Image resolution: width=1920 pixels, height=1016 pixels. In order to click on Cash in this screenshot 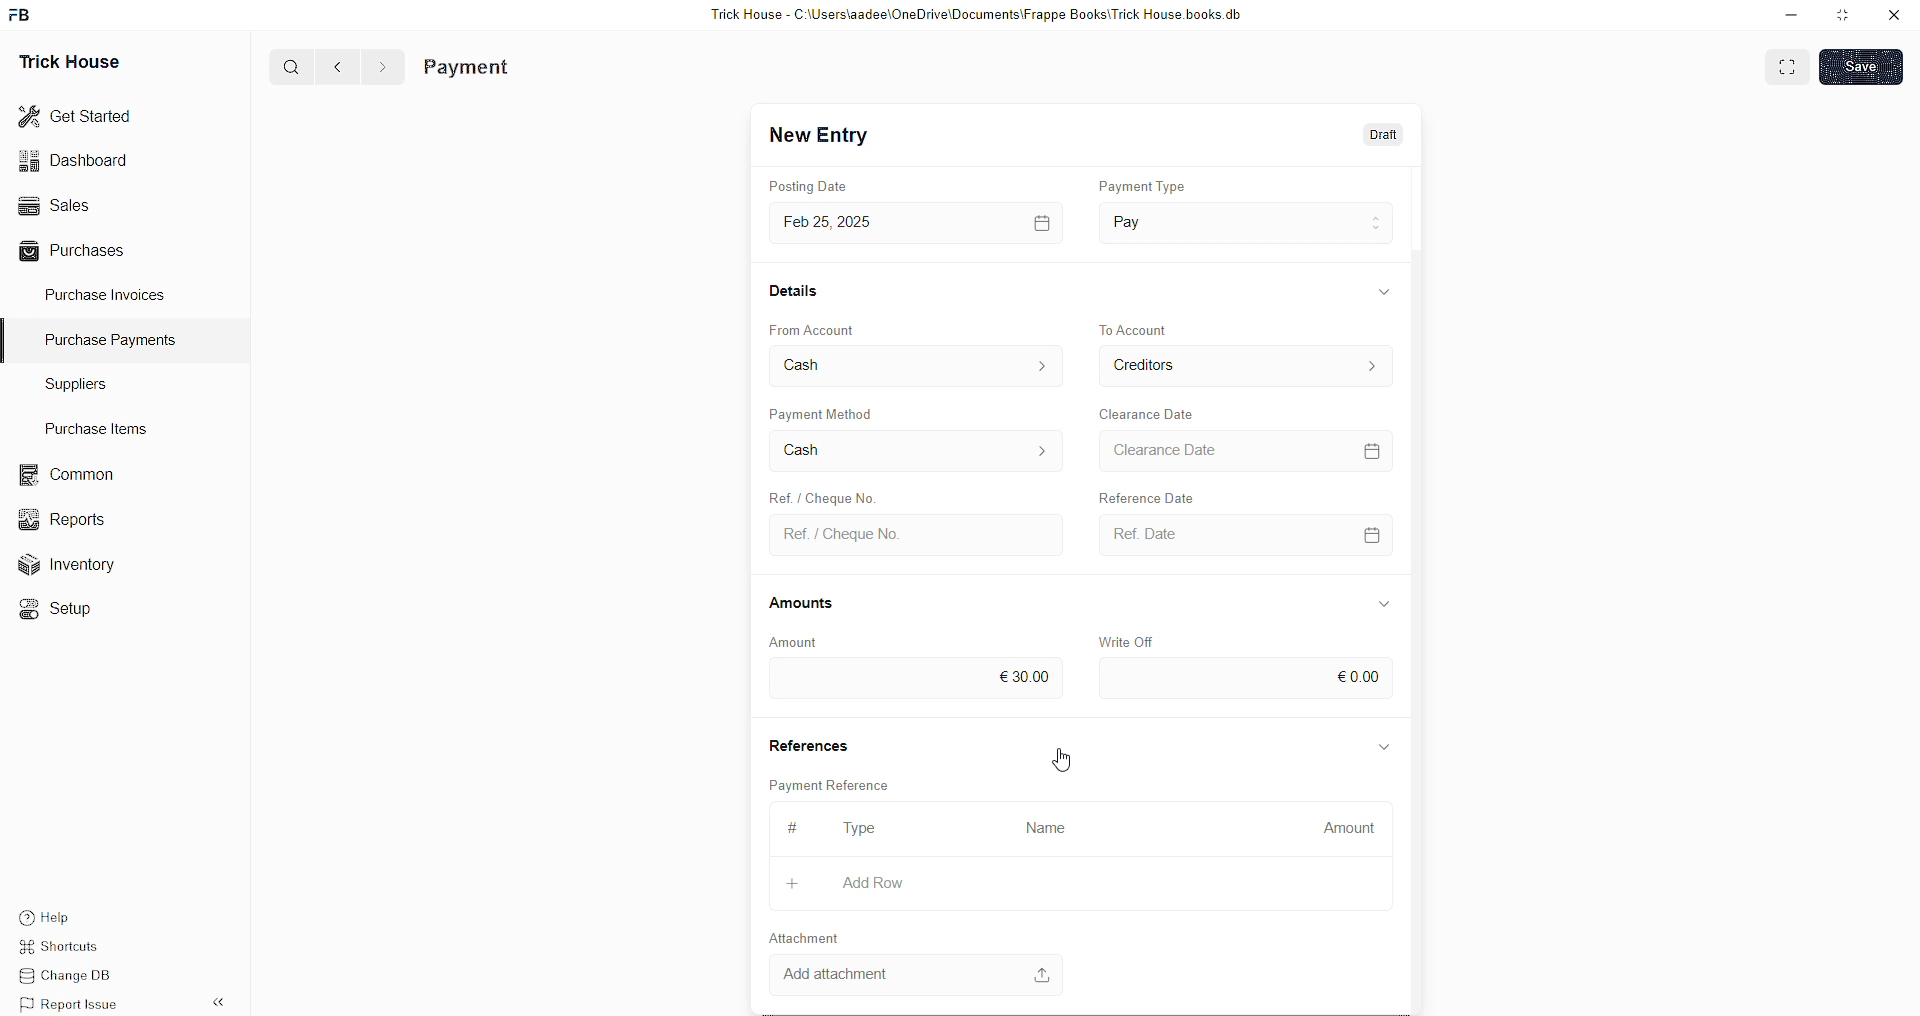, I will do `click(792, 448)`.